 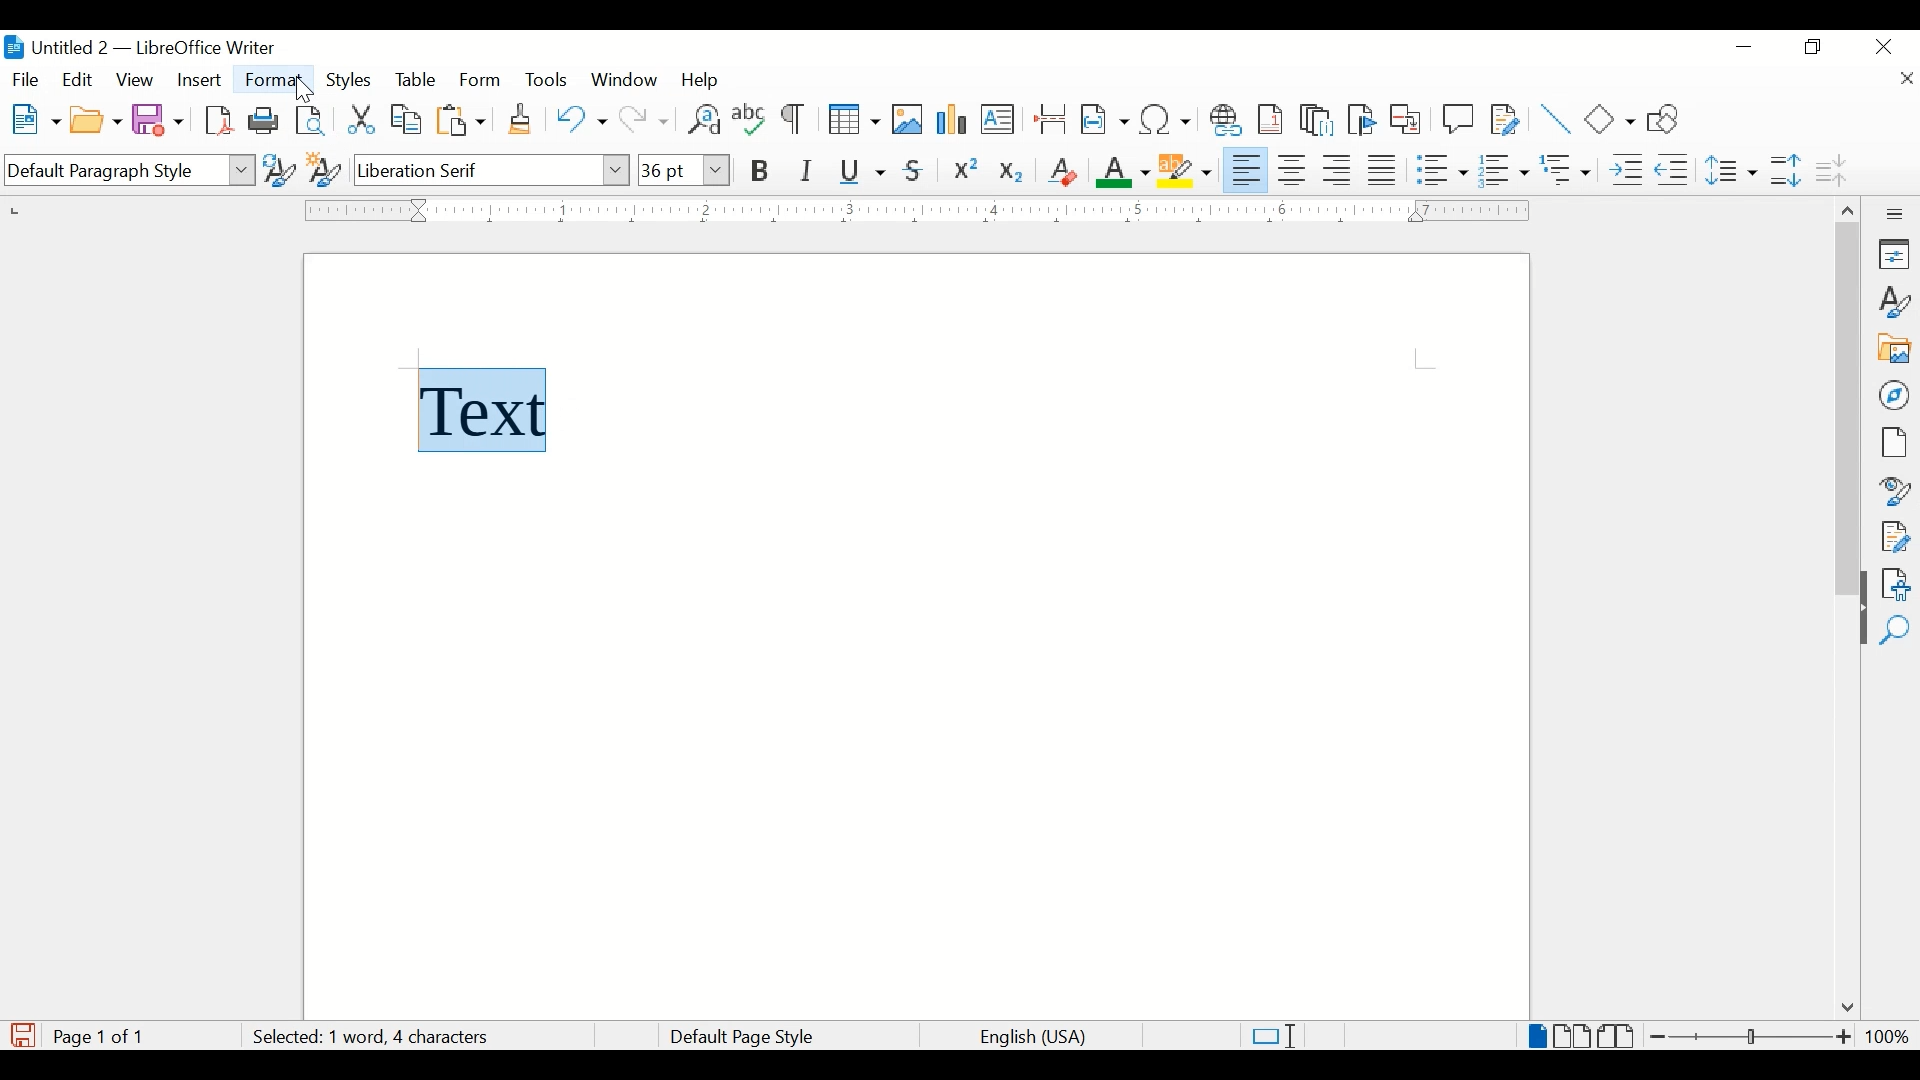 What do you see at coordinates (750, 118) in the screenshot?
I see `check spelling` at bounding box center [750, 118].